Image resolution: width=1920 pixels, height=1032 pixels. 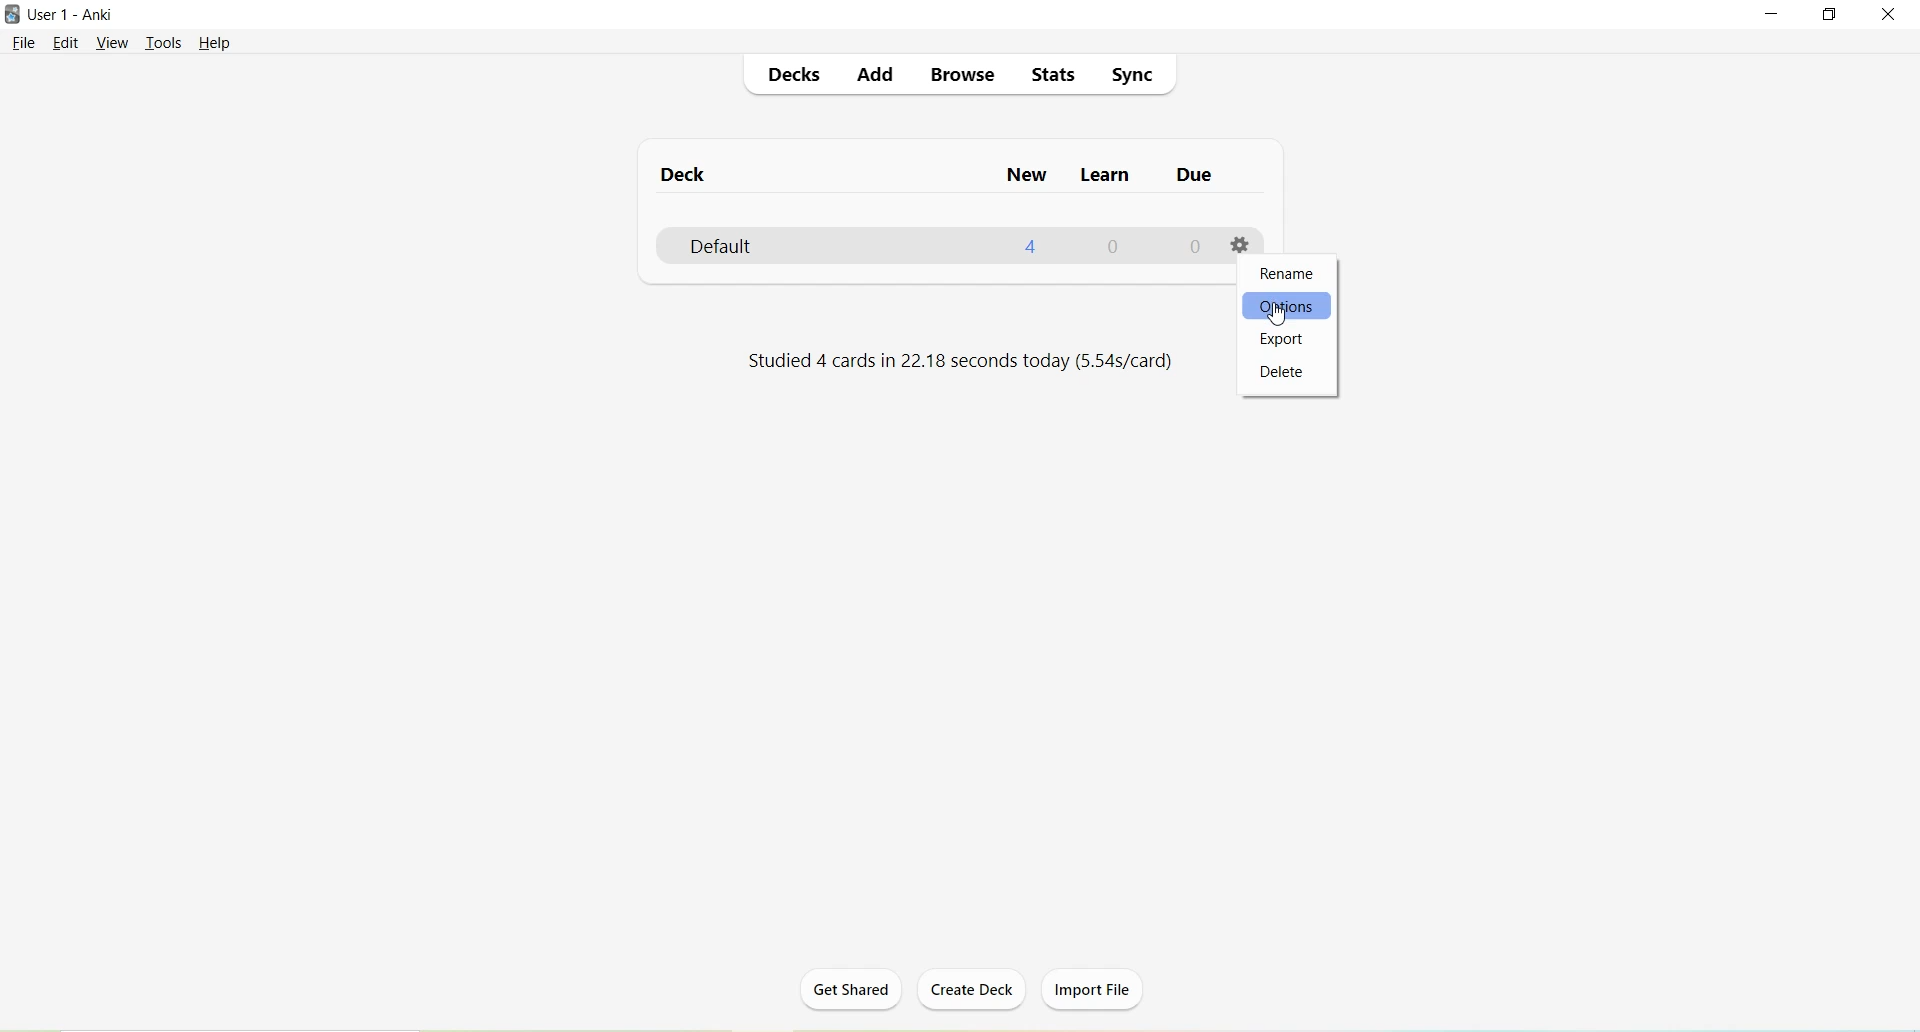 What do you see at coordinates (1829, 15) in the screenshot?
I see `Maximize` at bounding box center [1829, 15].